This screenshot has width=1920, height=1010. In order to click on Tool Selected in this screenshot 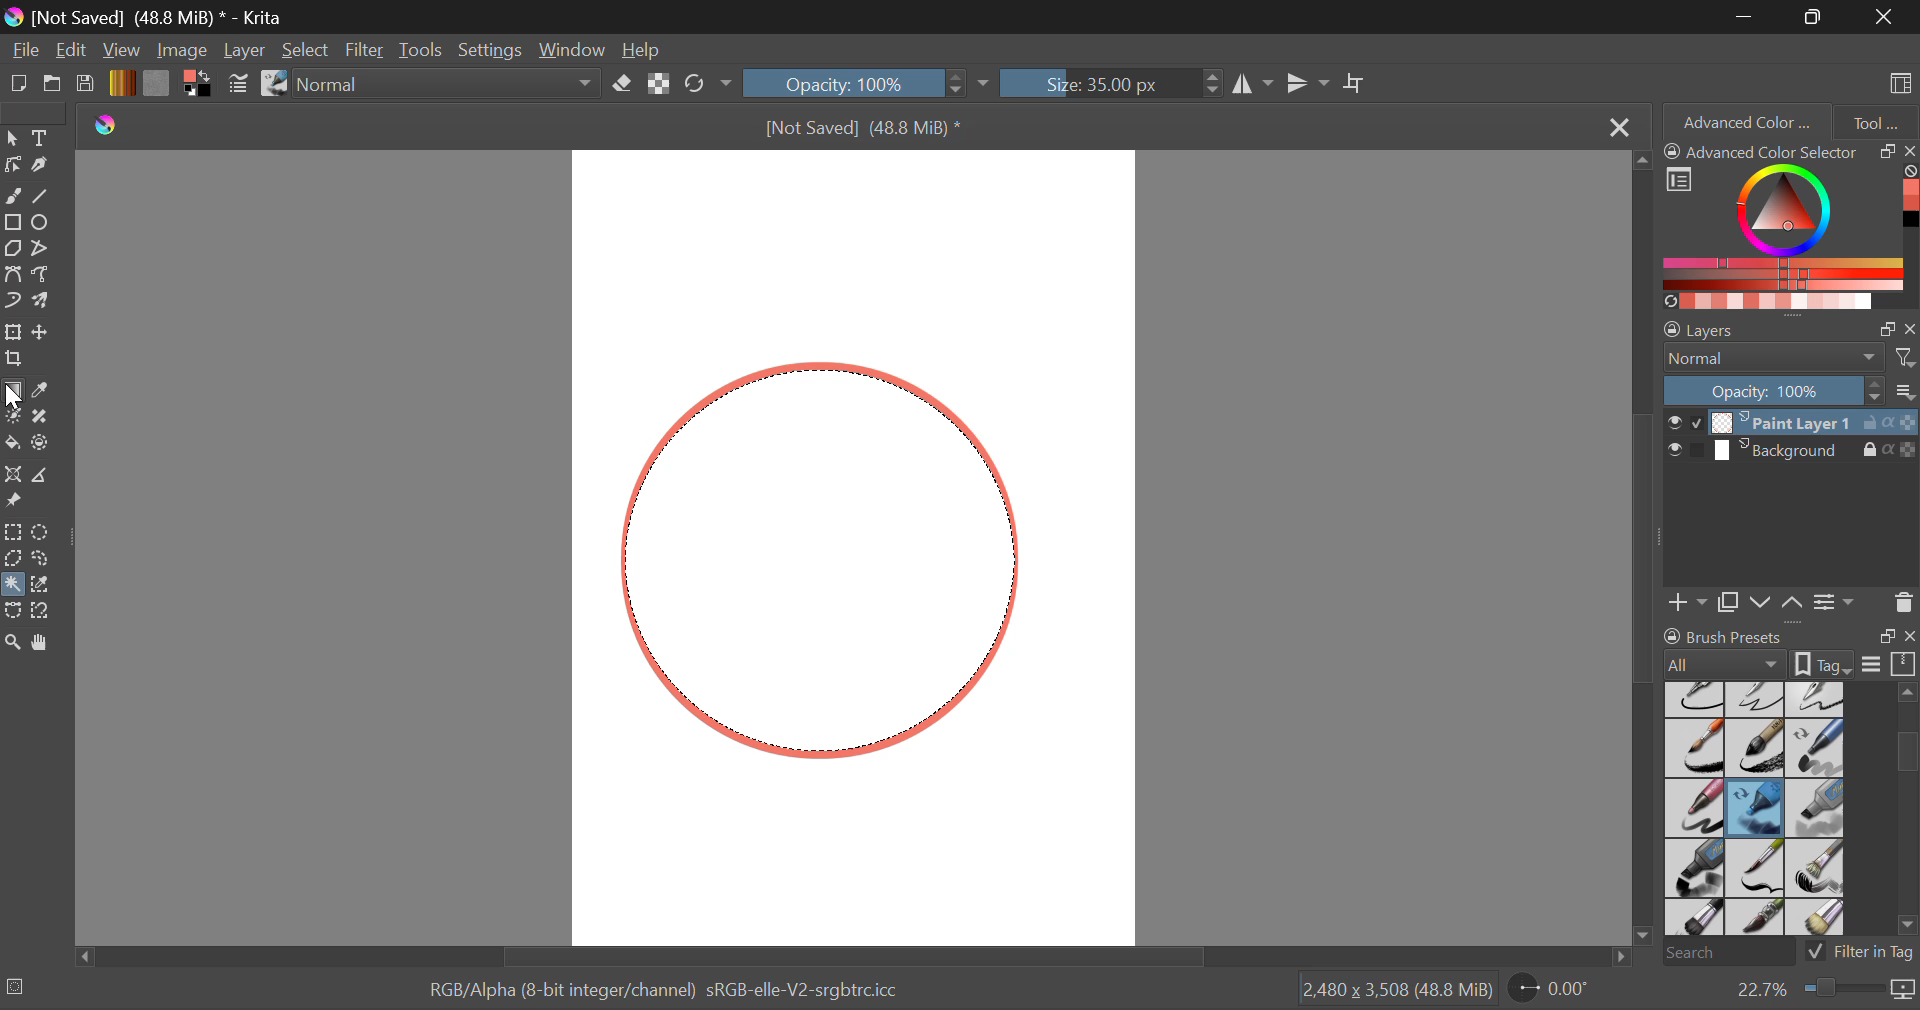, I will do `click(12, 581)`.